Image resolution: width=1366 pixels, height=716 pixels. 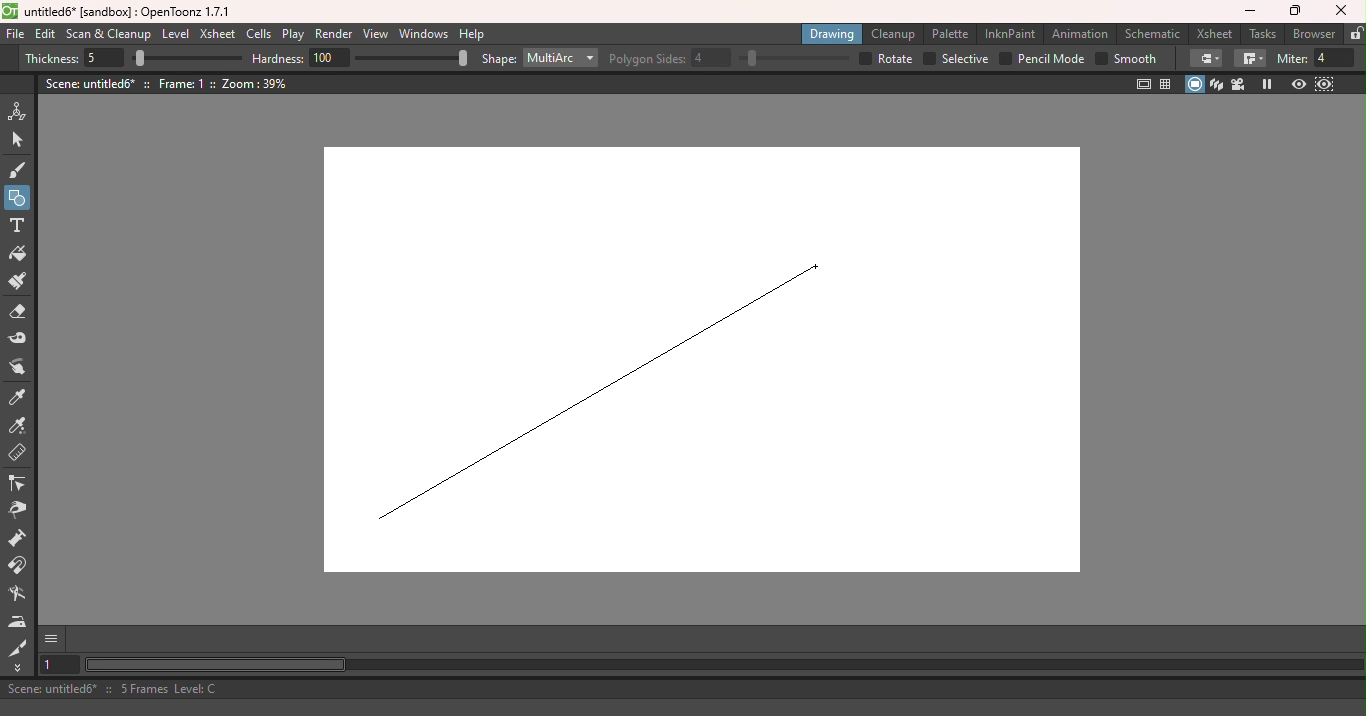 I want to click on Close, so click(x=1344, y=11).